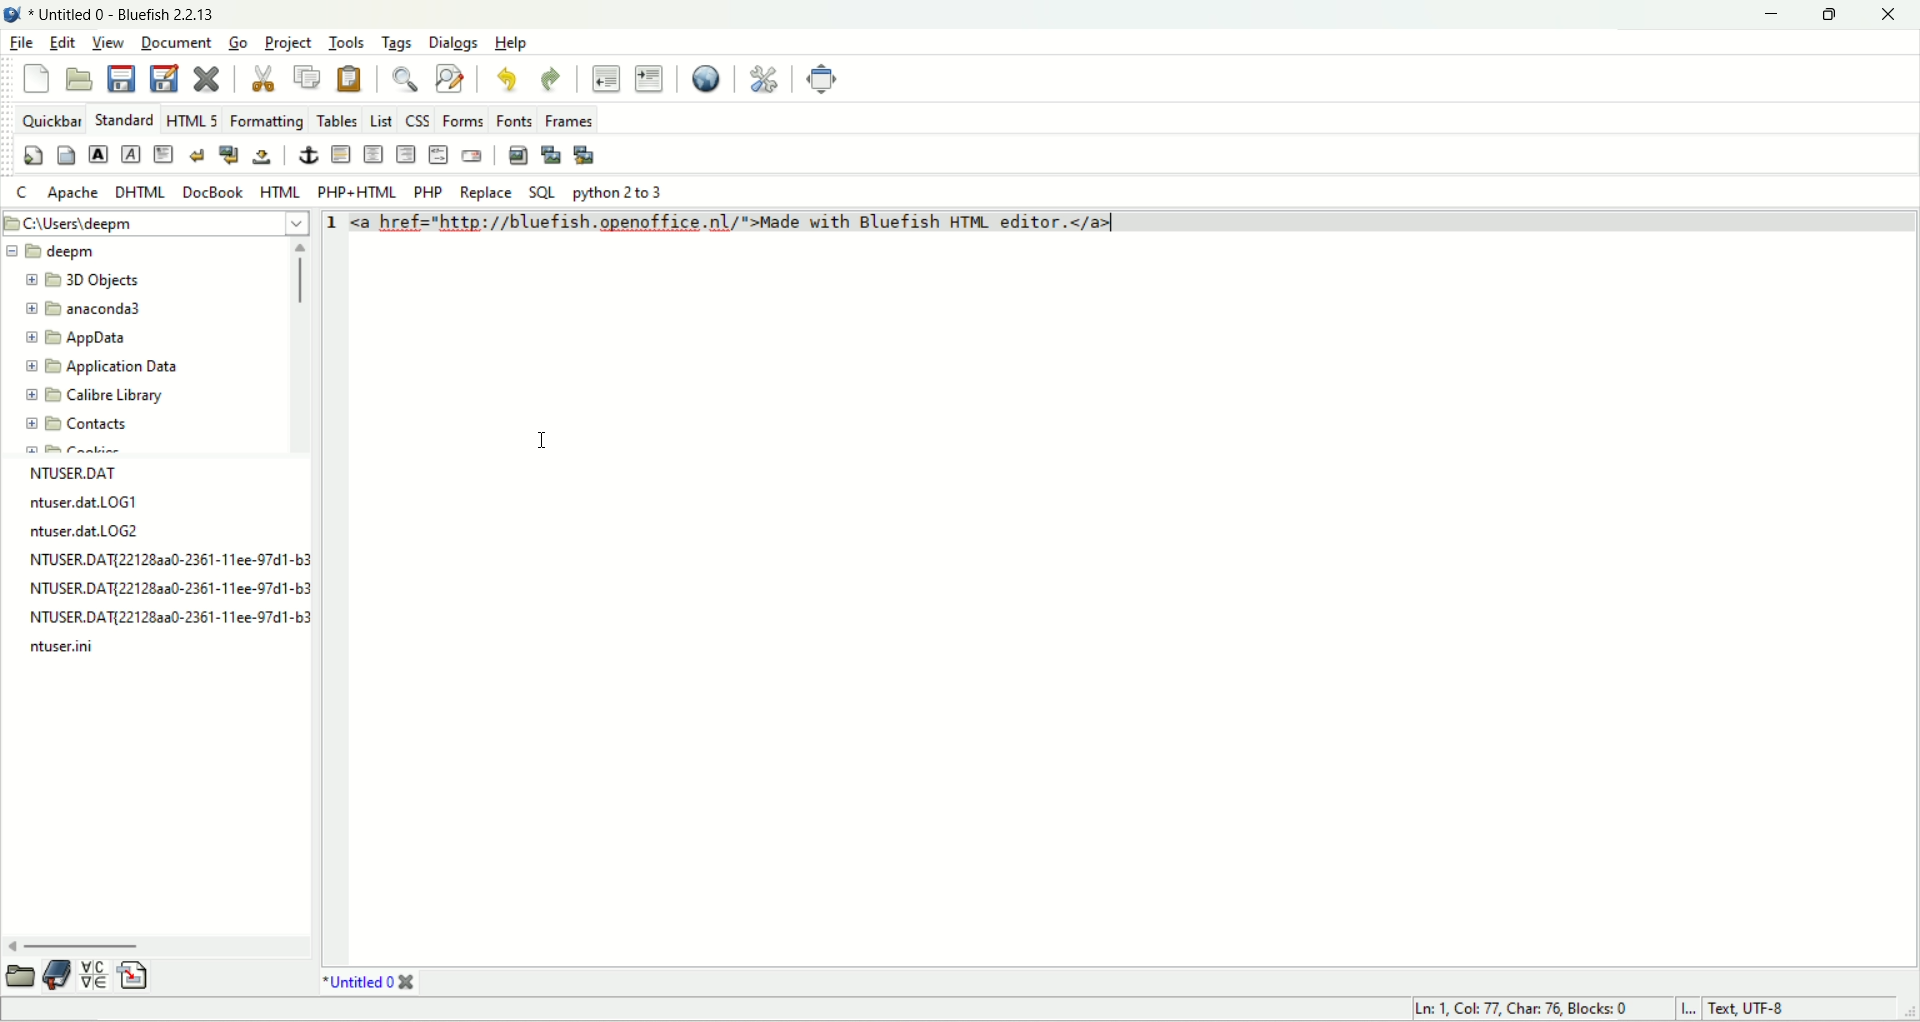 This screenshot has width=1920, height=1022. What do you see at coordinates (289, 42) in the screenshot?
I see `project` at bounding box center [289, 42].